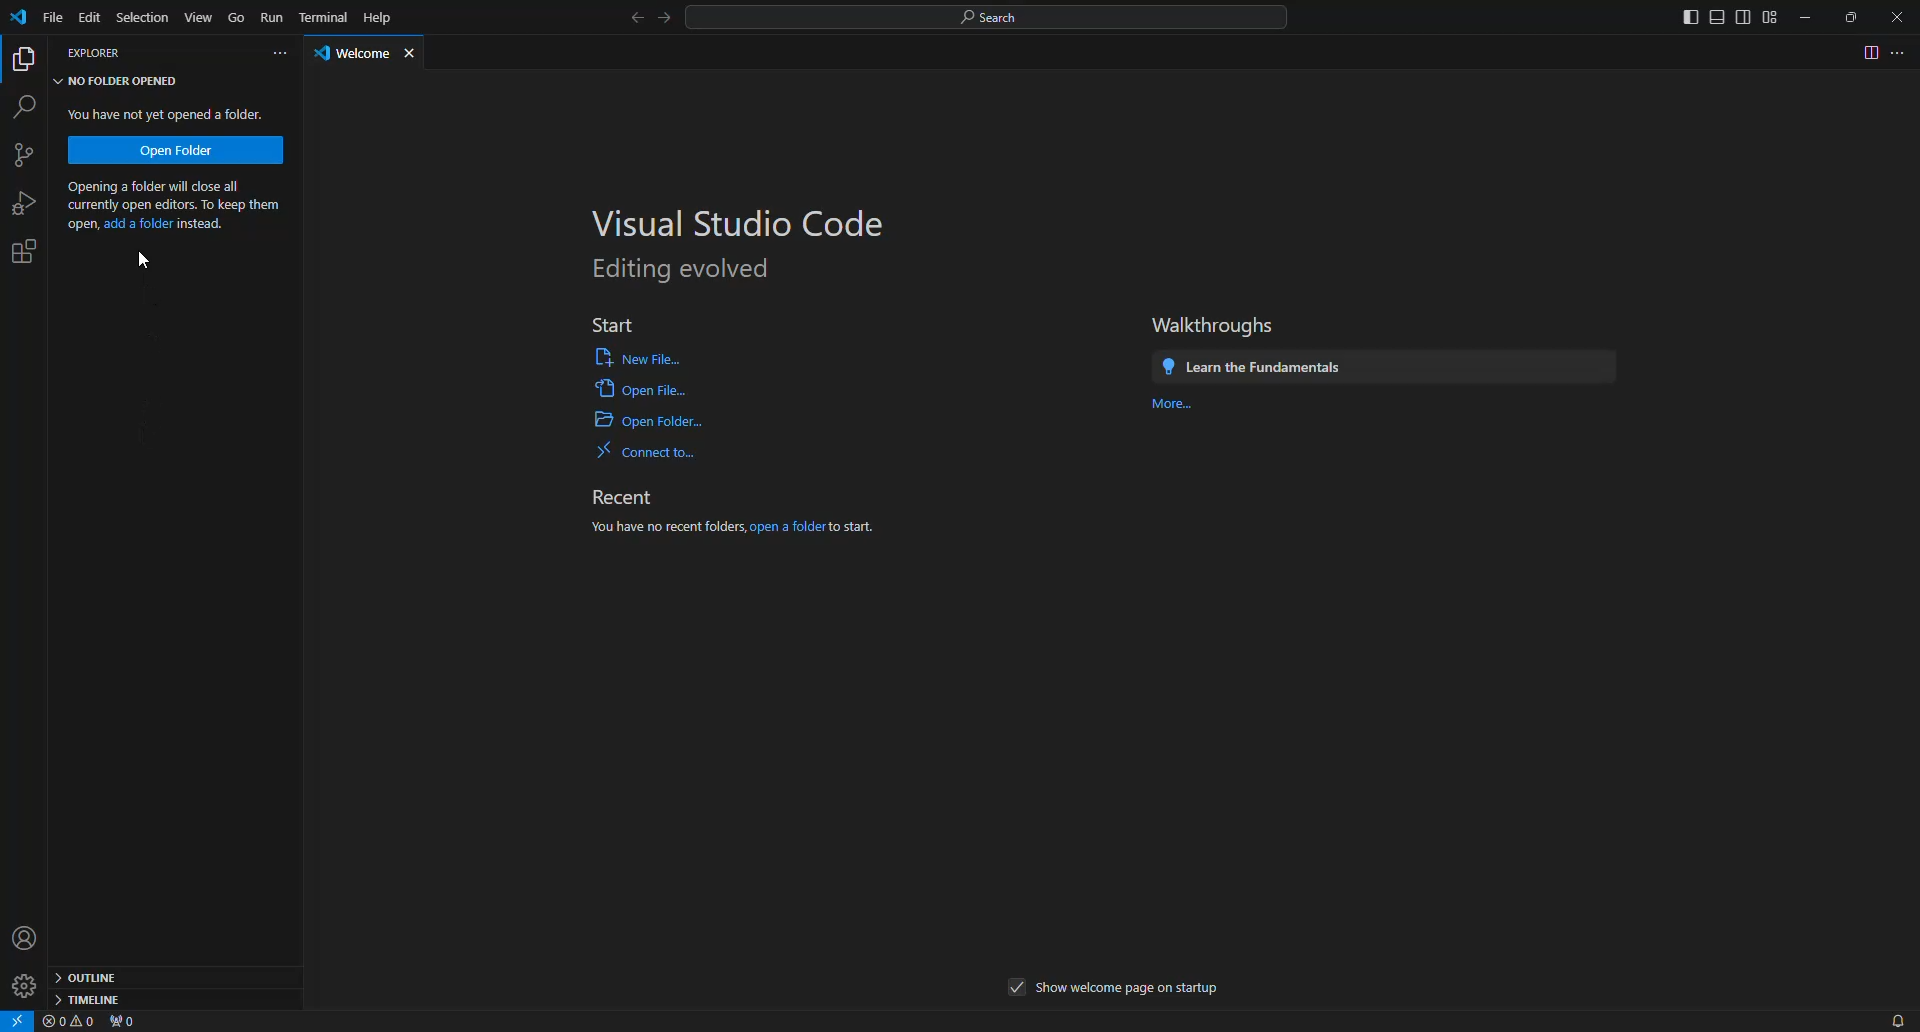  What do you see at coordinates (173, 207) in the screenshot?
I see `currently open editors. to keep them` at bounding box center [173, 207].